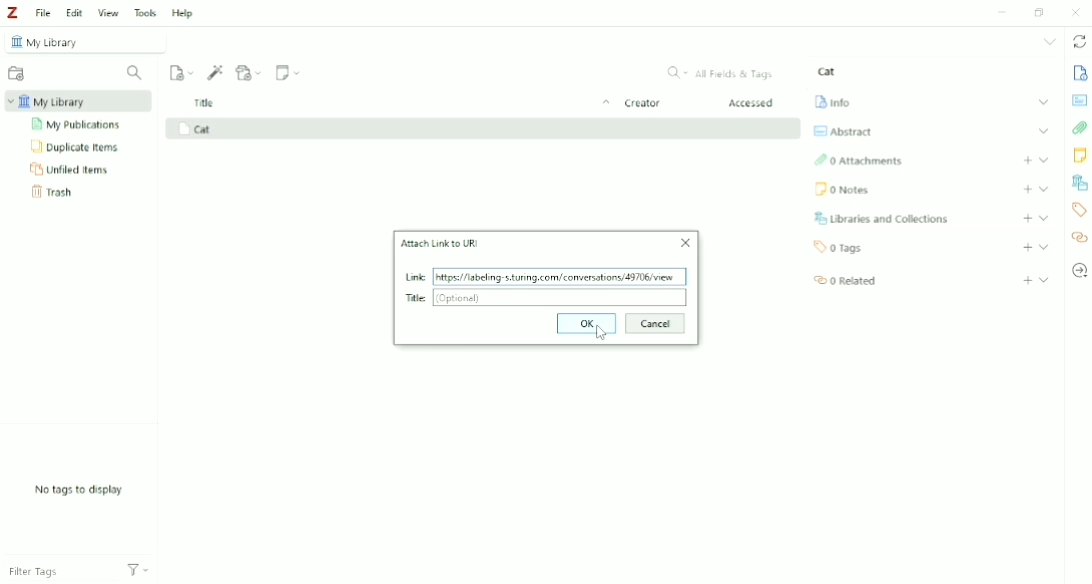 The image size is (1092, 584). What do you see at coordinates (562, 298) in the screenshot?
I see `(Optional)` at bounding box center [562, 298].